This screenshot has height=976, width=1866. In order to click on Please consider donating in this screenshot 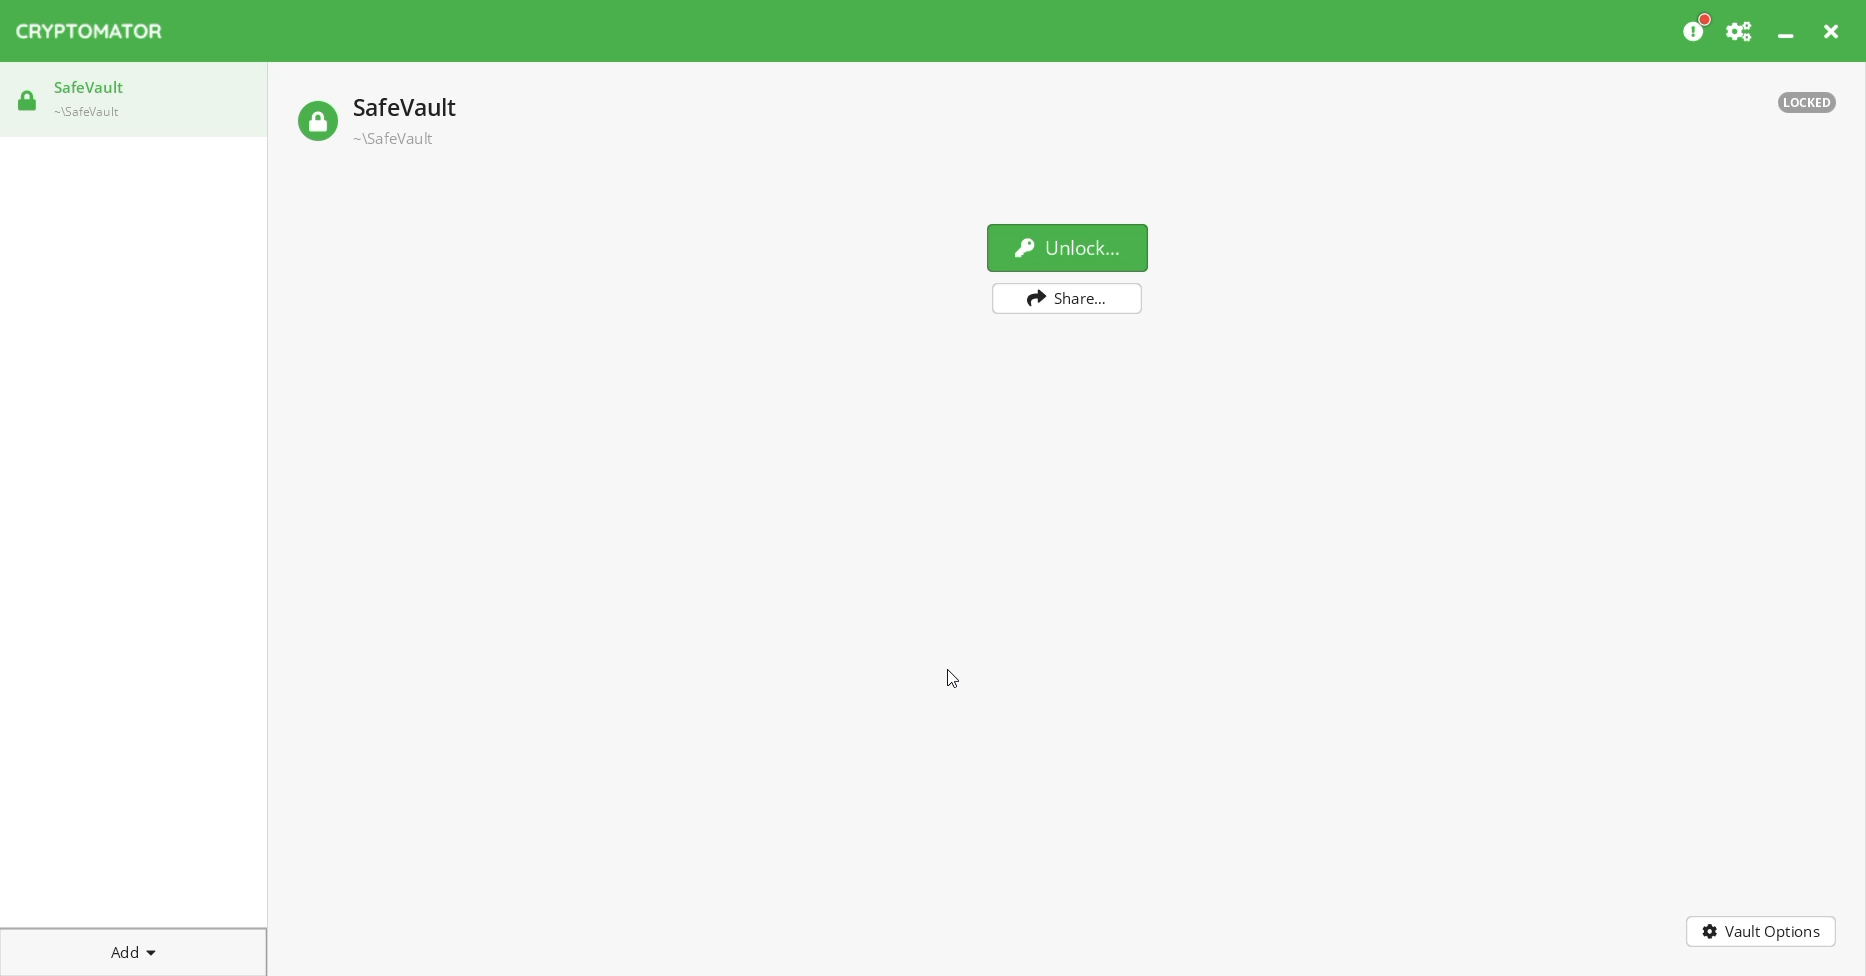, I will do `click(1697, 29)`.